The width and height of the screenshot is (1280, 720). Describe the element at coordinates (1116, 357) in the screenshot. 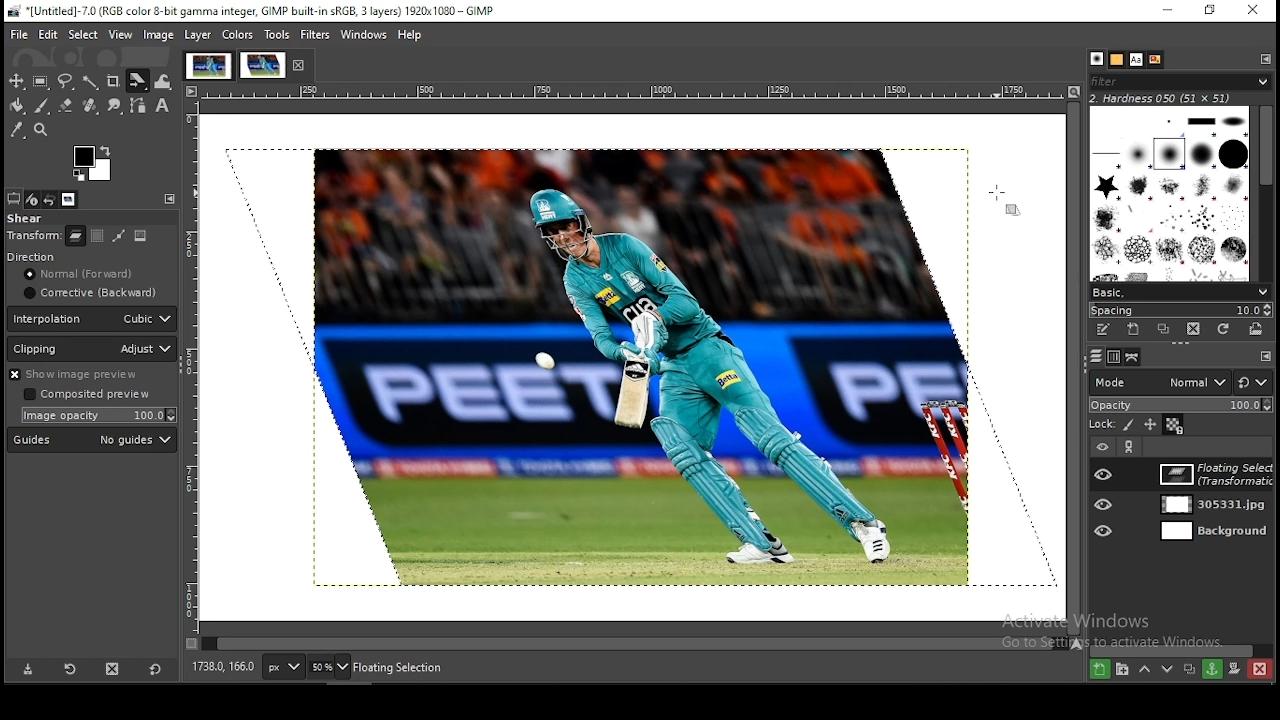

I see `channels` at that location.